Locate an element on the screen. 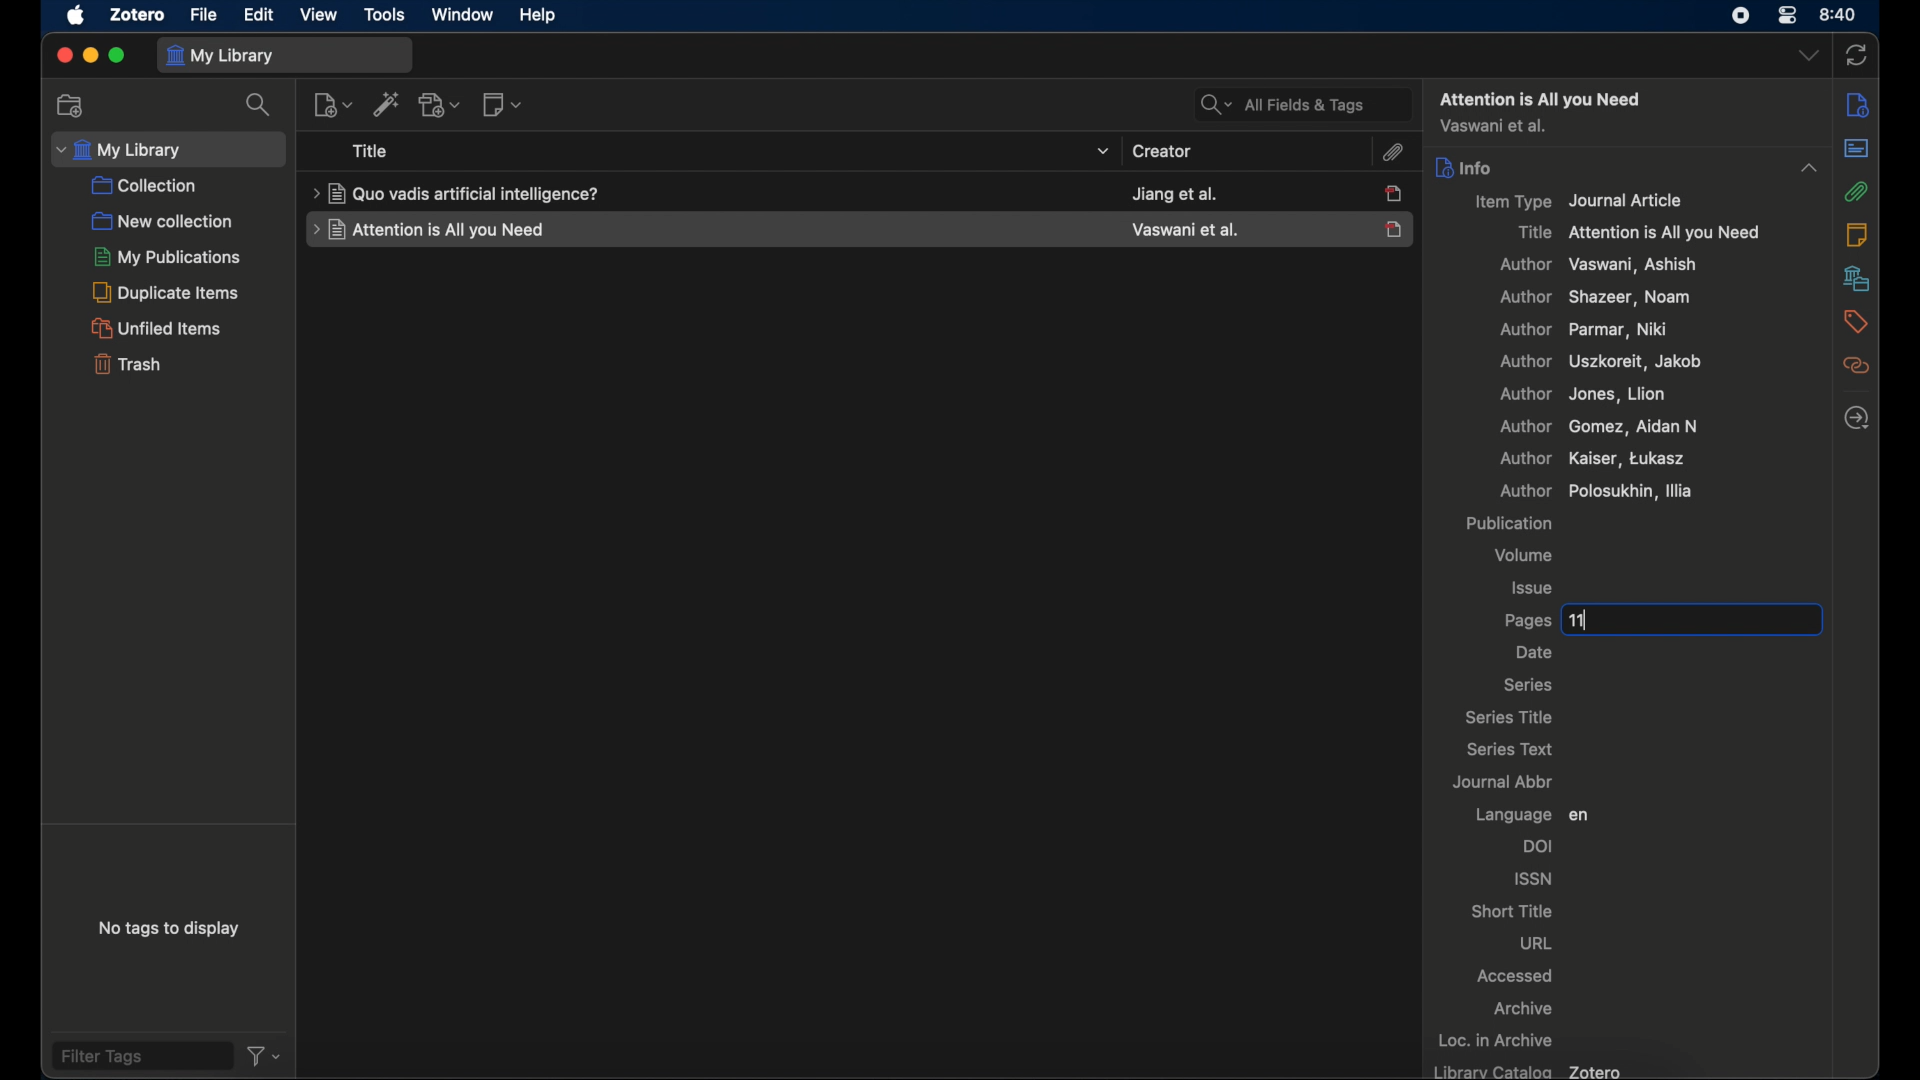  screen recorder is located at coordinates (1743, 15).